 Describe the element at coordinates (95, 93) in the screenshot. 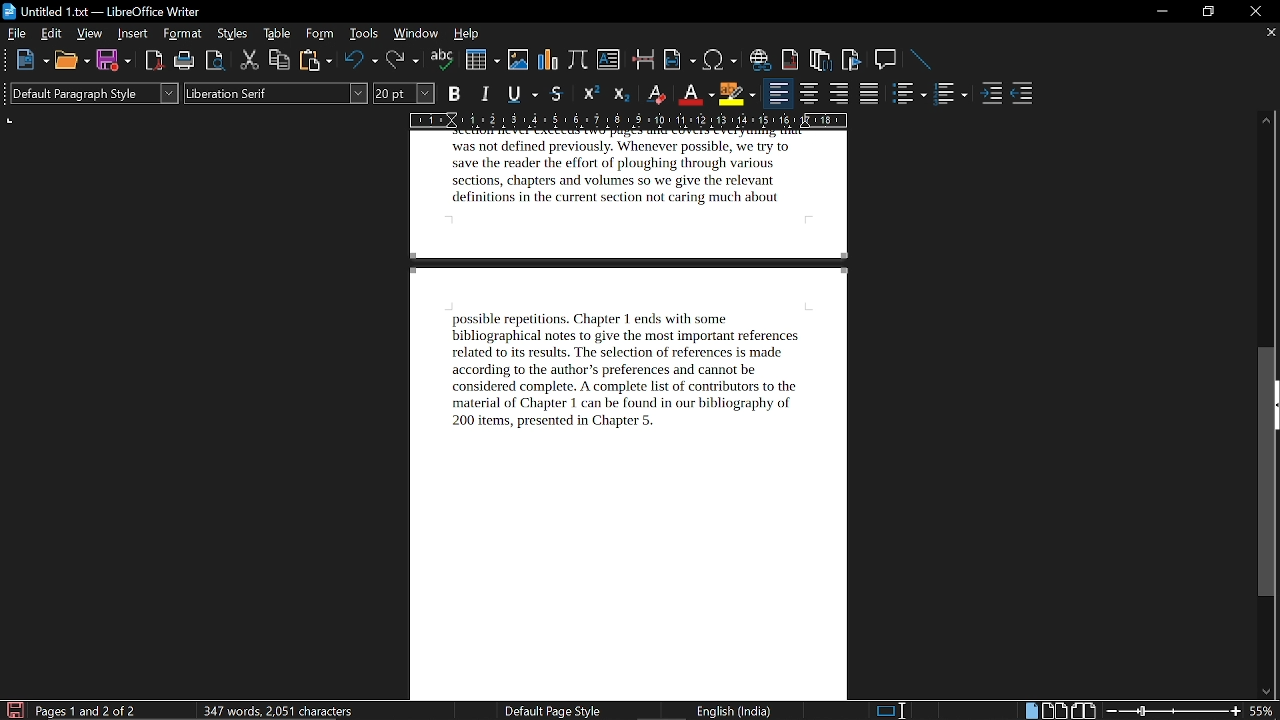

I see `paragraph style` at that location.